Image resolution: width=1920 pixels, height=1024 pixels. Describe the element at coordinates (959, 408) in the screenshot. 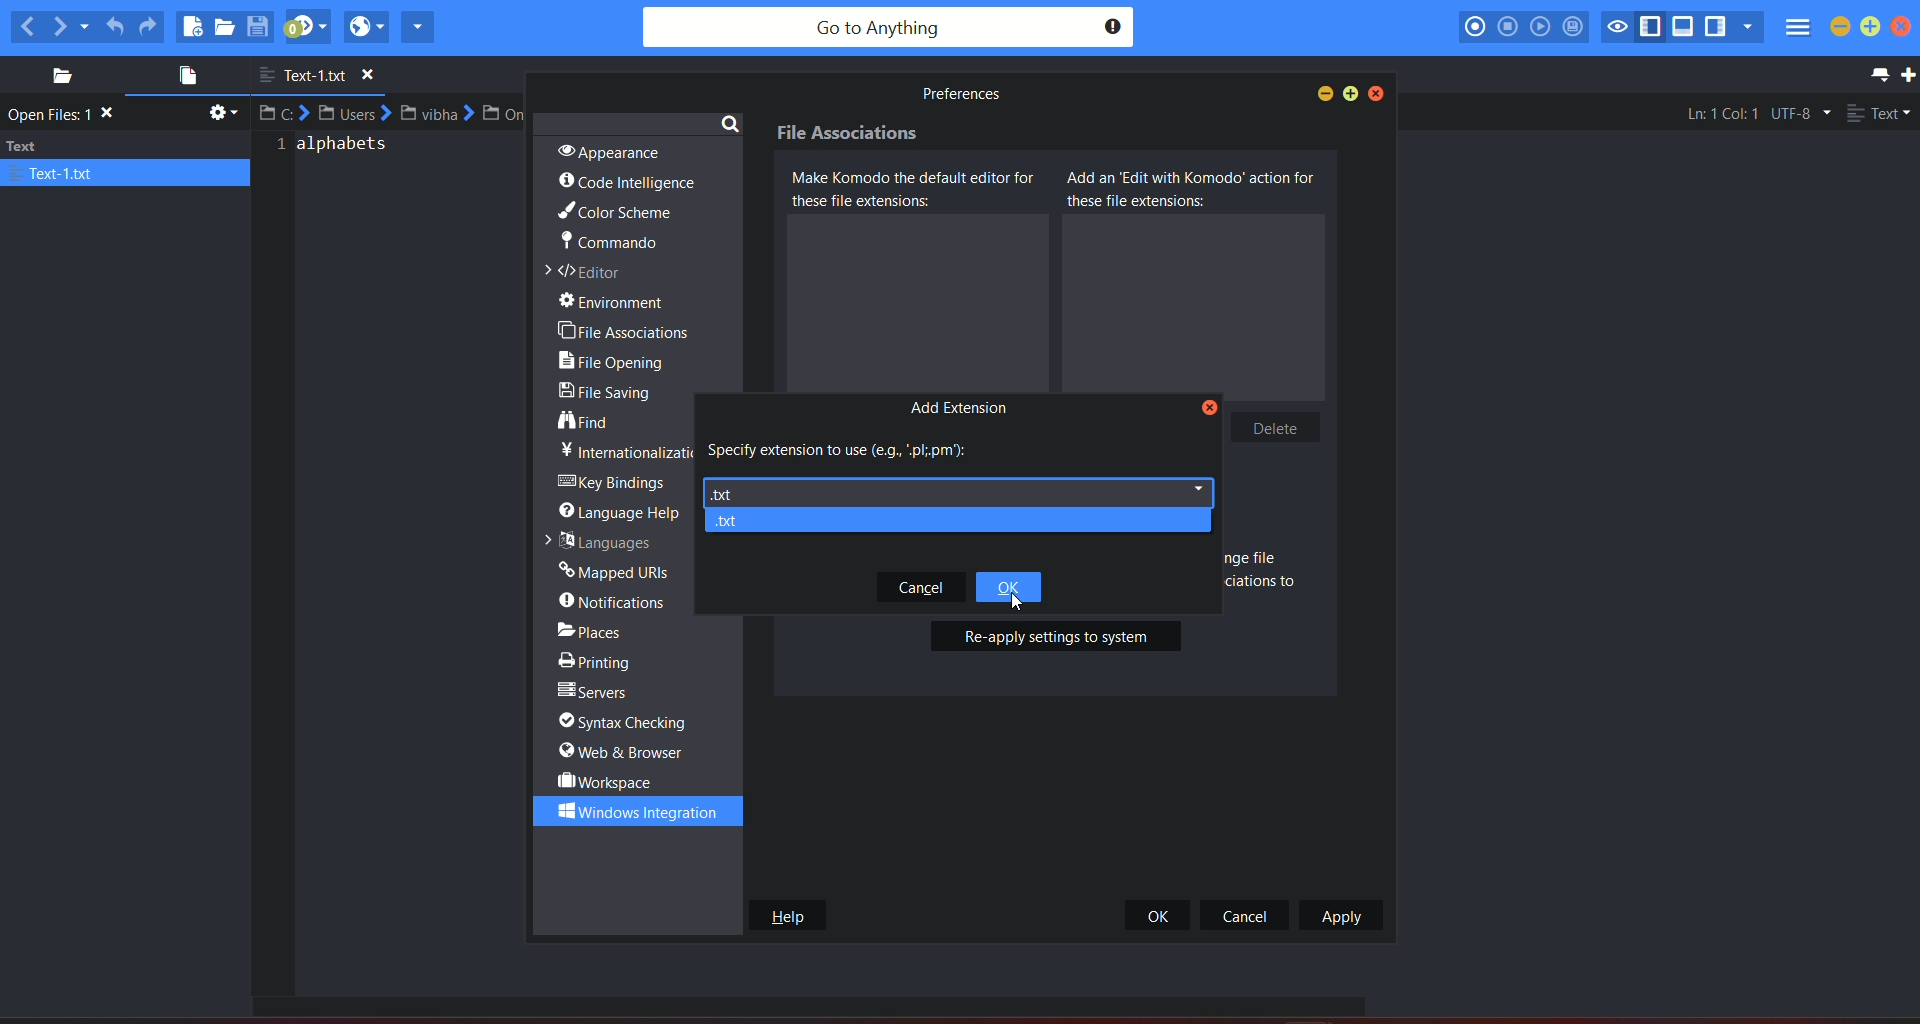

I see `Add extension` at that location.